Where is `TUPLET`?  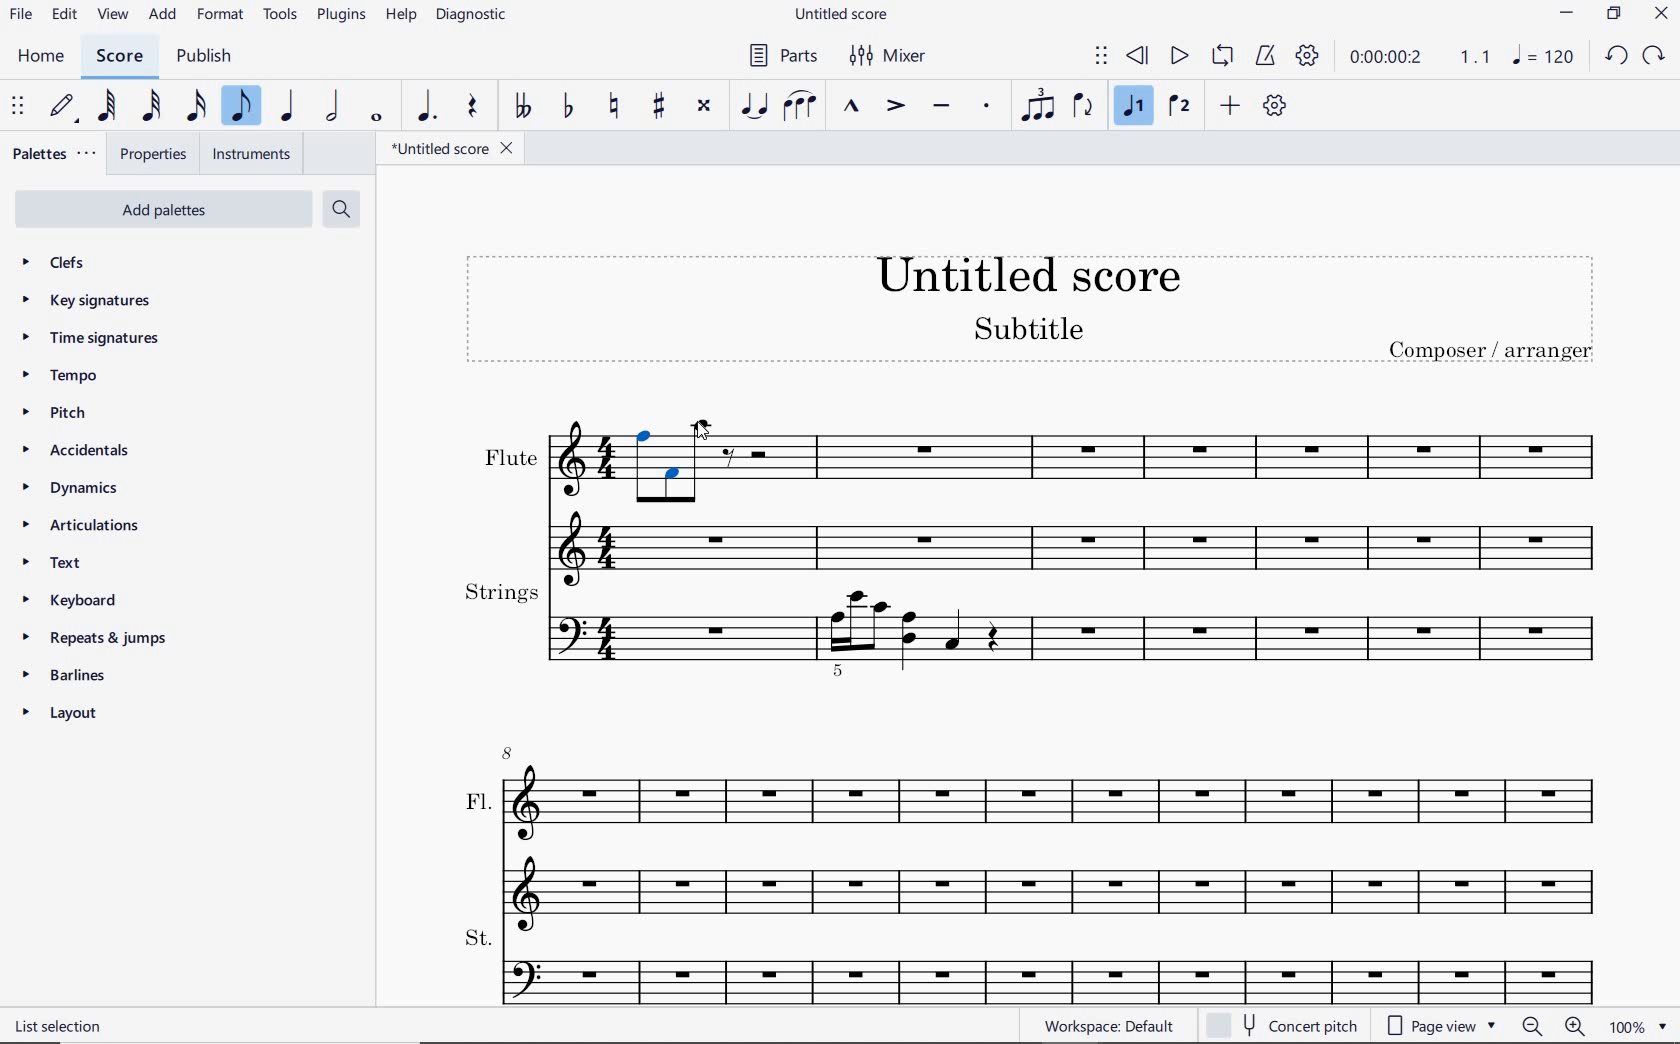
TUPLET is located at coordinates (1036, 104).